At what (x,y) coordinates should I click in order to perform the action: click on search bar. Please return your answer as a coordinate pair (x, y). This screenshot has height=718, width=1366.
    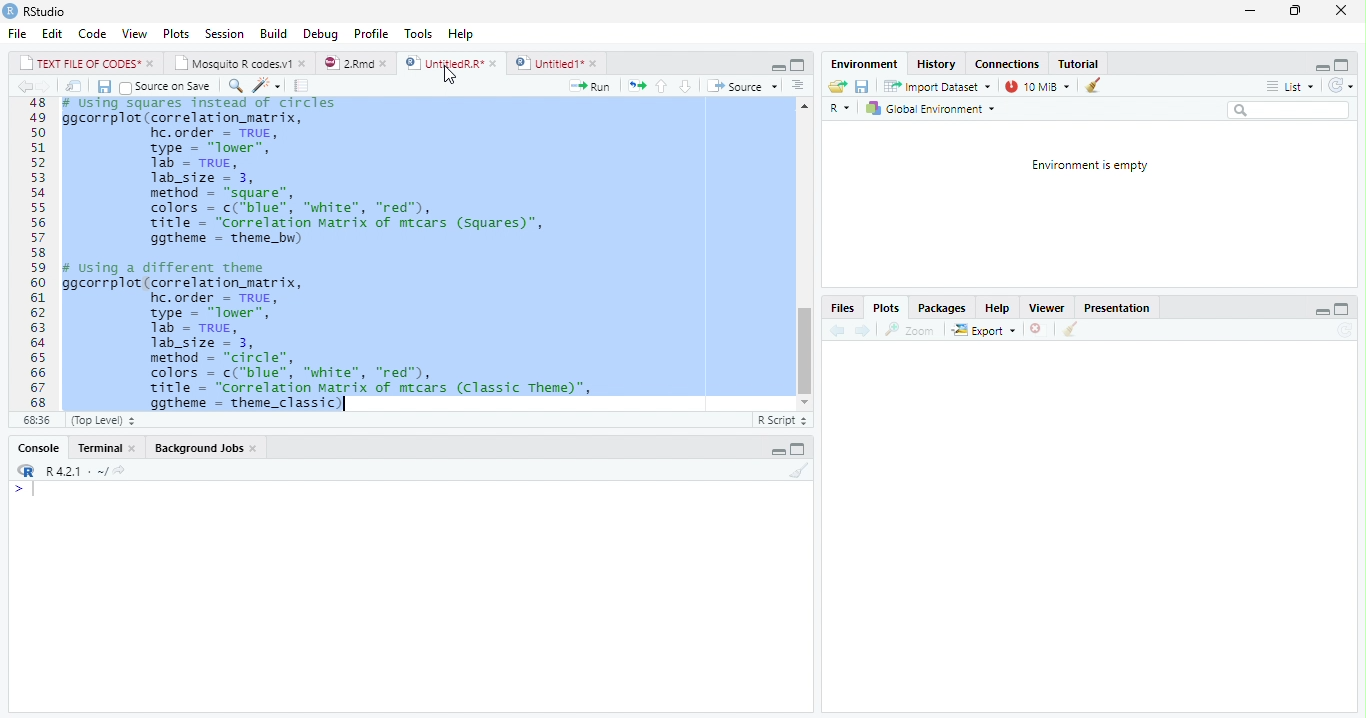
    Looking at the image, I should click on (1295, 110).